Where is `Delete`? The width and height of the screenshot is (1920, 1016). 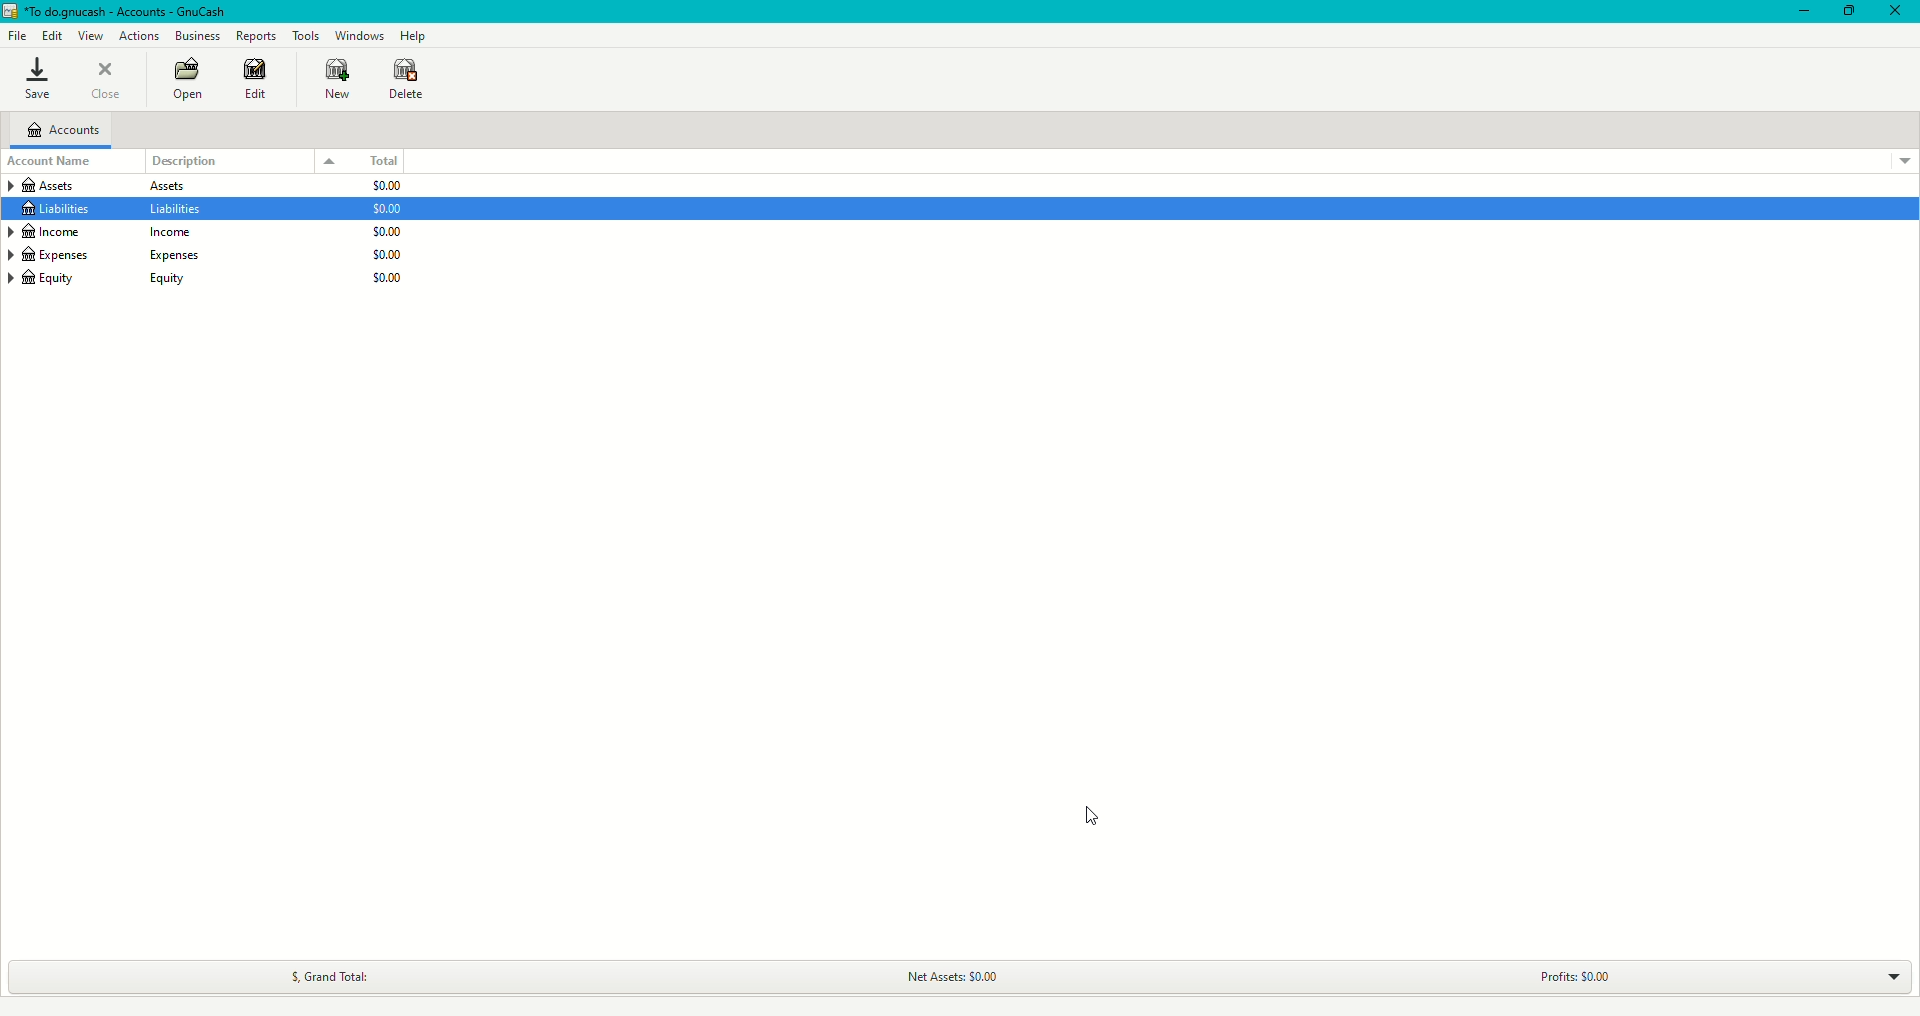
Delete is located at coordinates (408, 83).